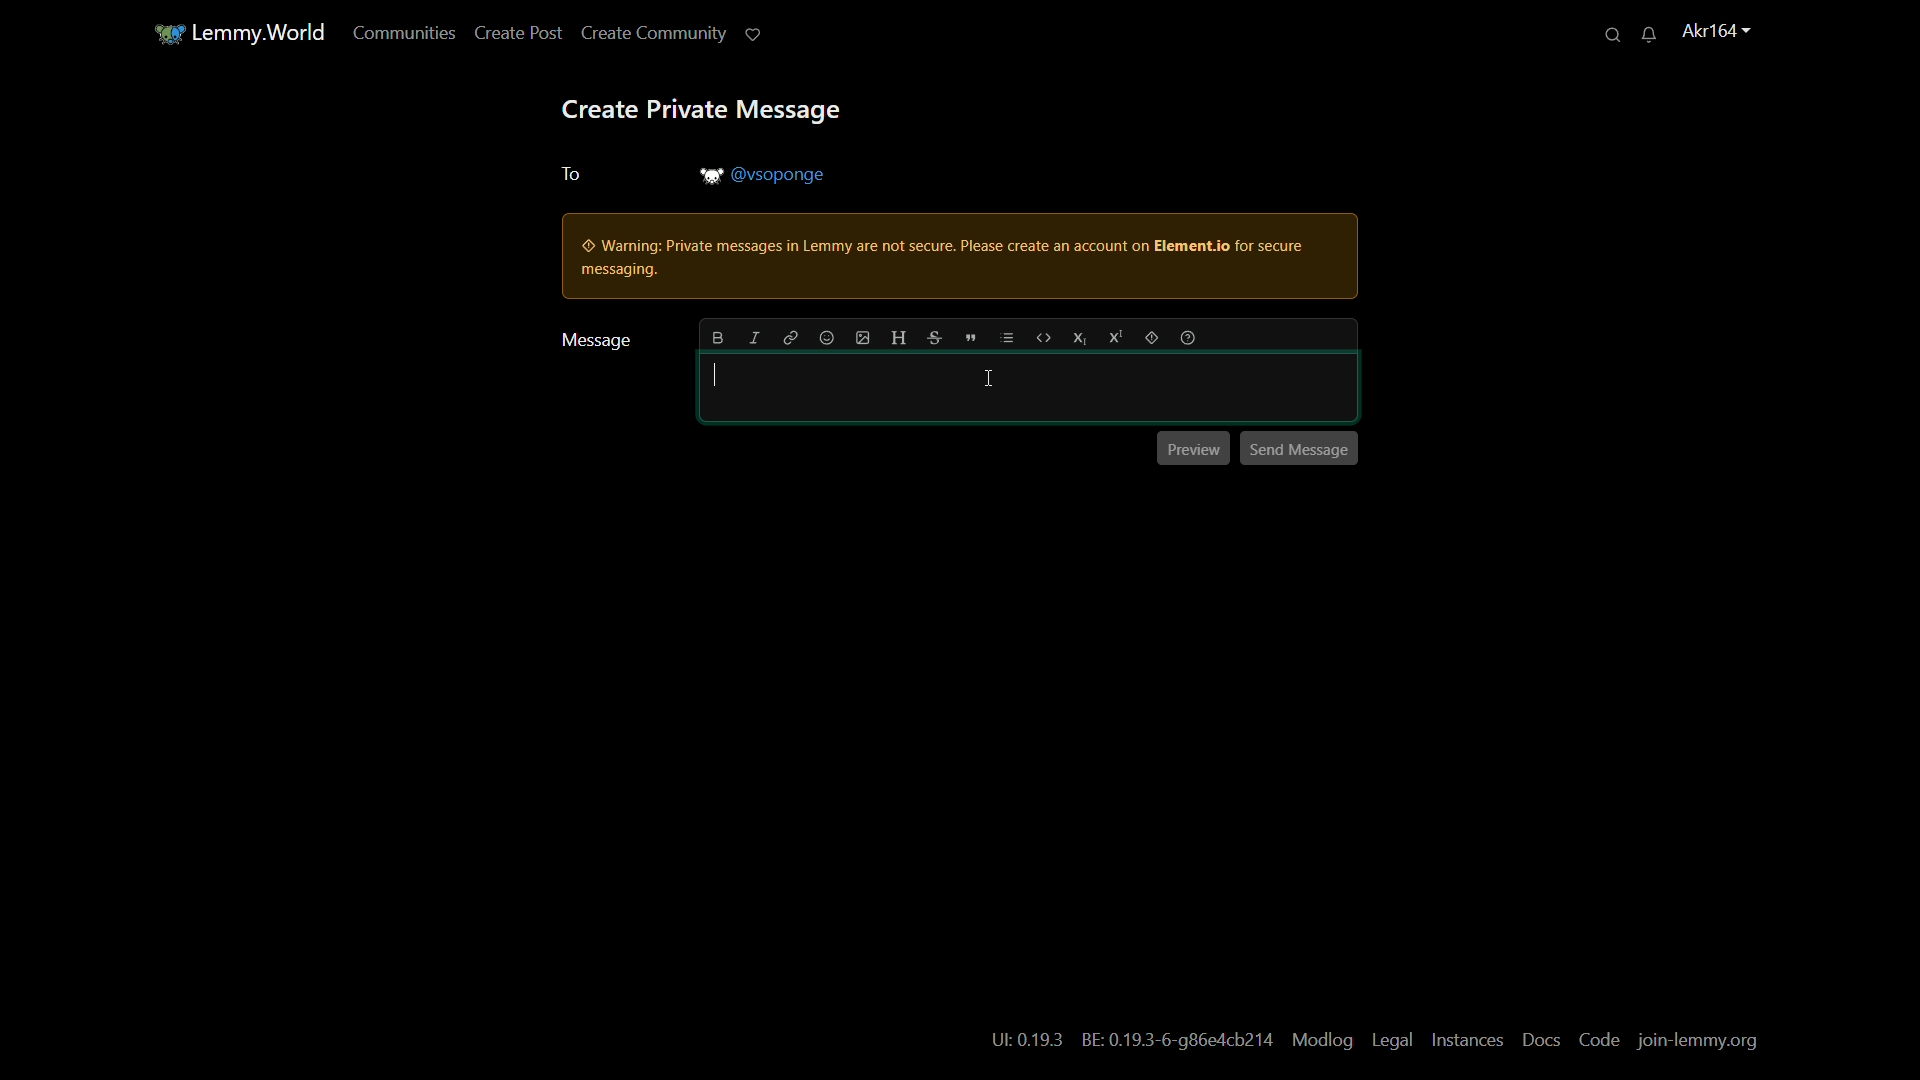 The image size is (1920, 1080). I want to click on docs, so click(1543, 1041).